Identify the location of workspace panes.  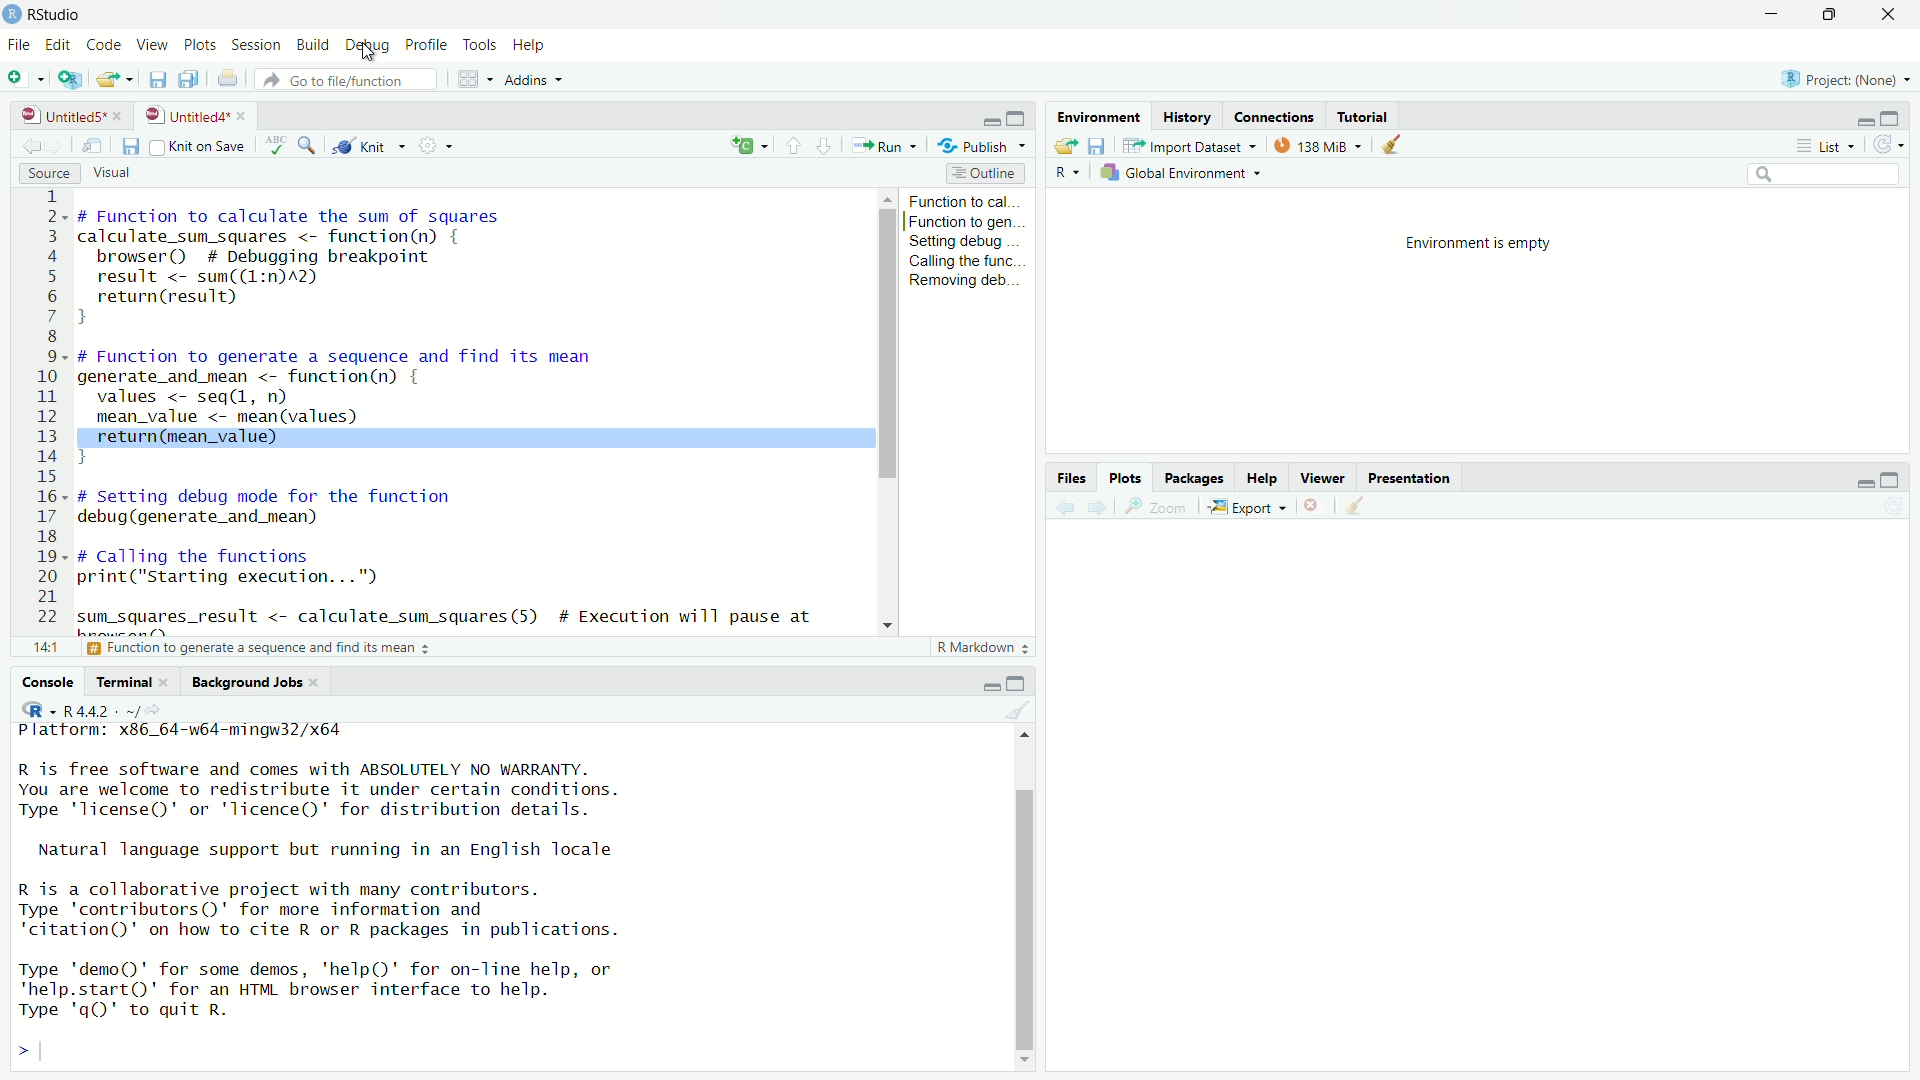
(477, 79).